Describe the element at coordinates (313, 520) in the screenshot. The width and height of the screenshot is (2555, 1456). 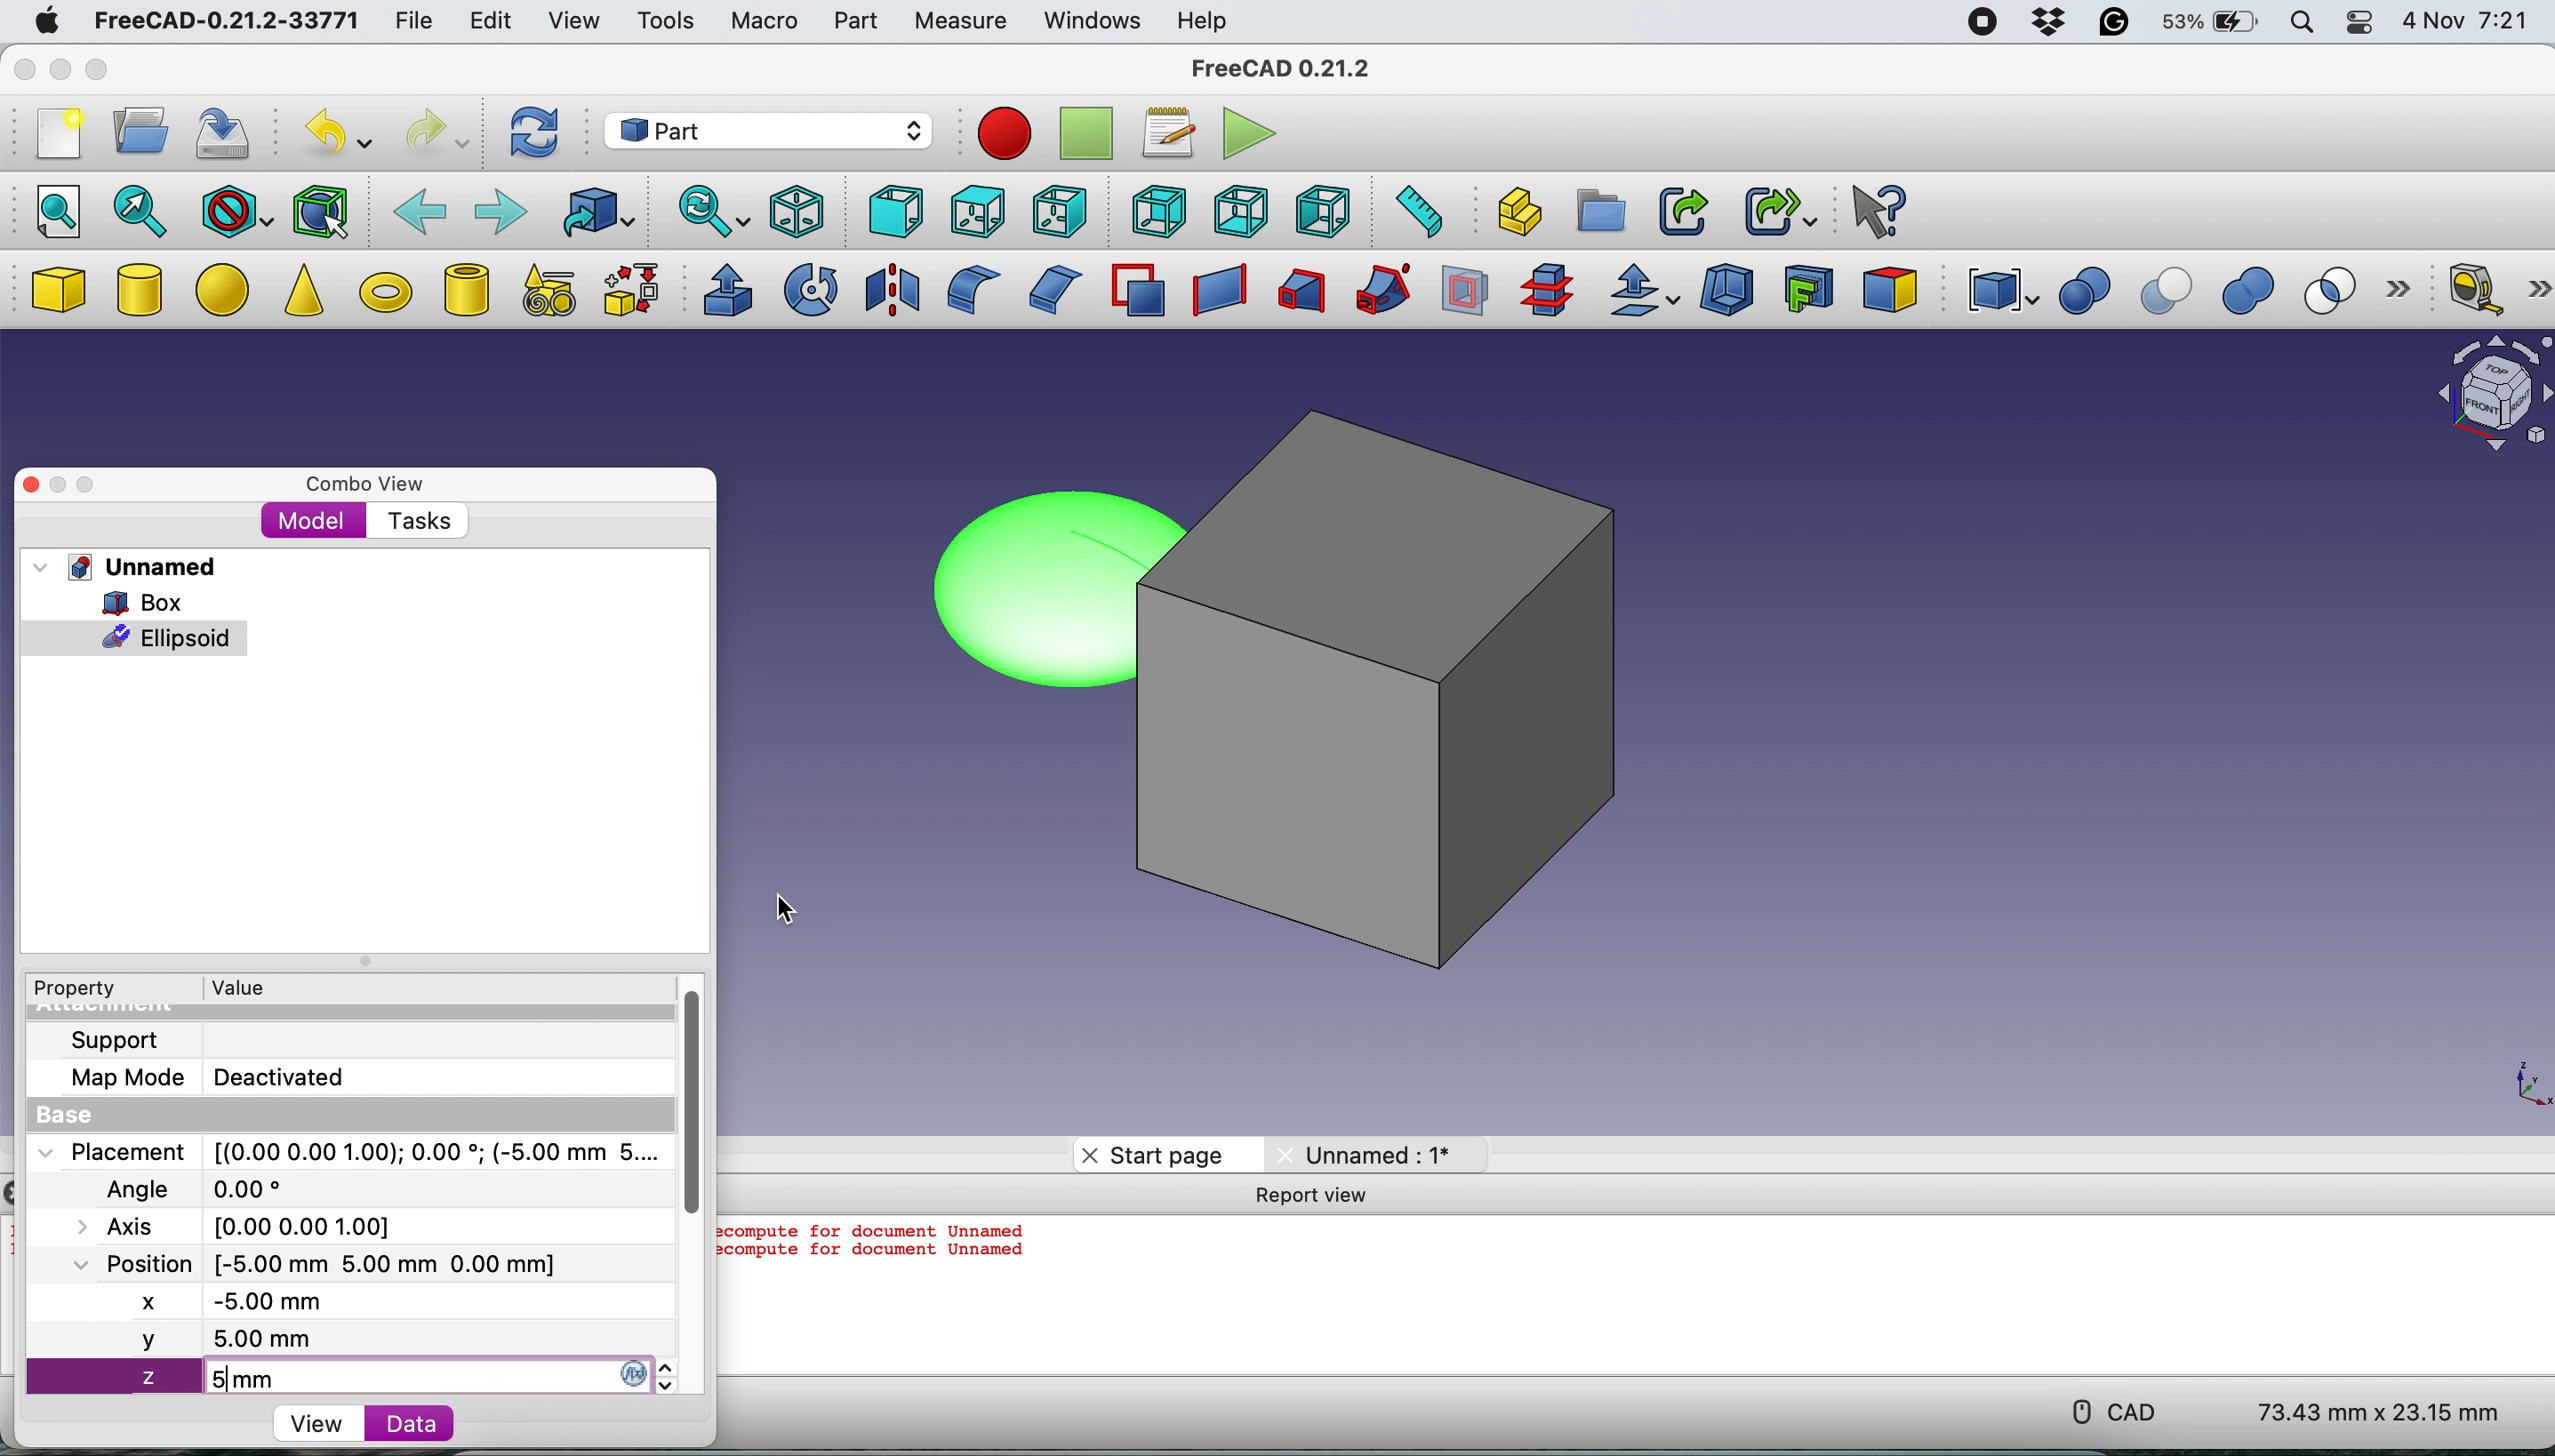
I see `model` at that location.